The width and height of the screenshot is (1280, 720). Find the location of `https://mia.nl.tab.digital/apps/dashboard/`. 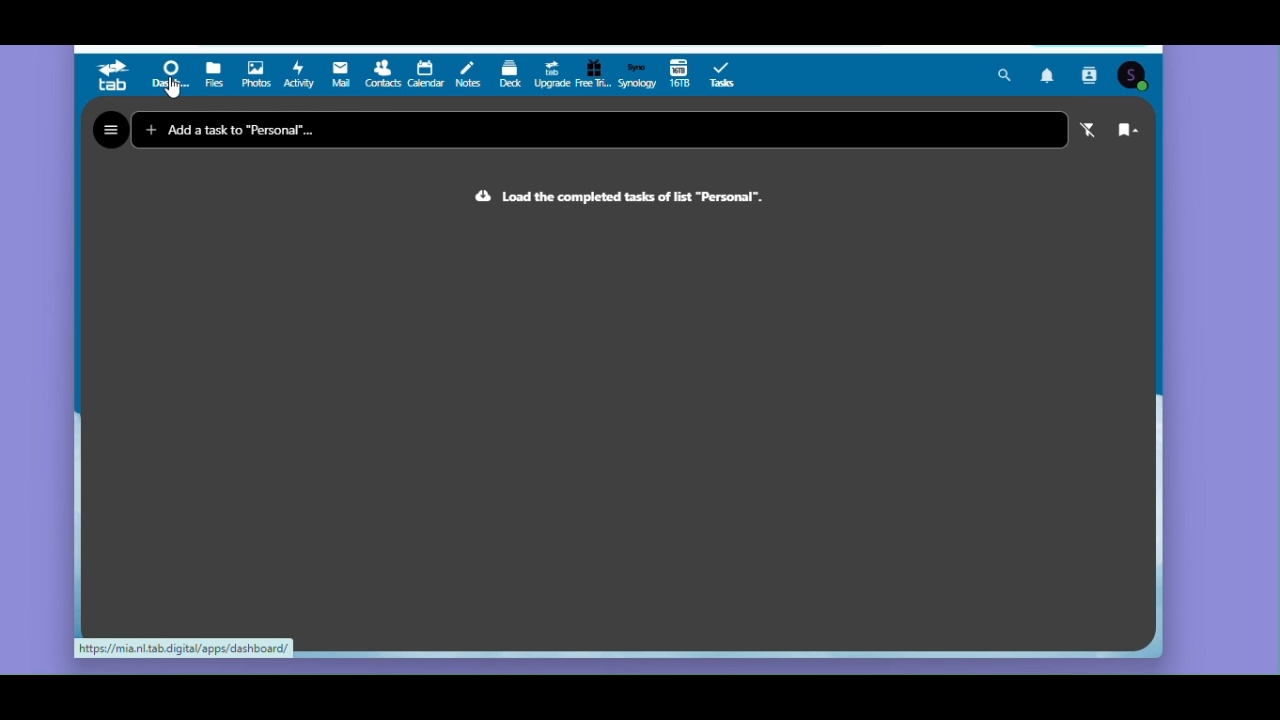

https://mia.nl.tab.digital/apps/dashboard/ is located at coordinates (184, 649).